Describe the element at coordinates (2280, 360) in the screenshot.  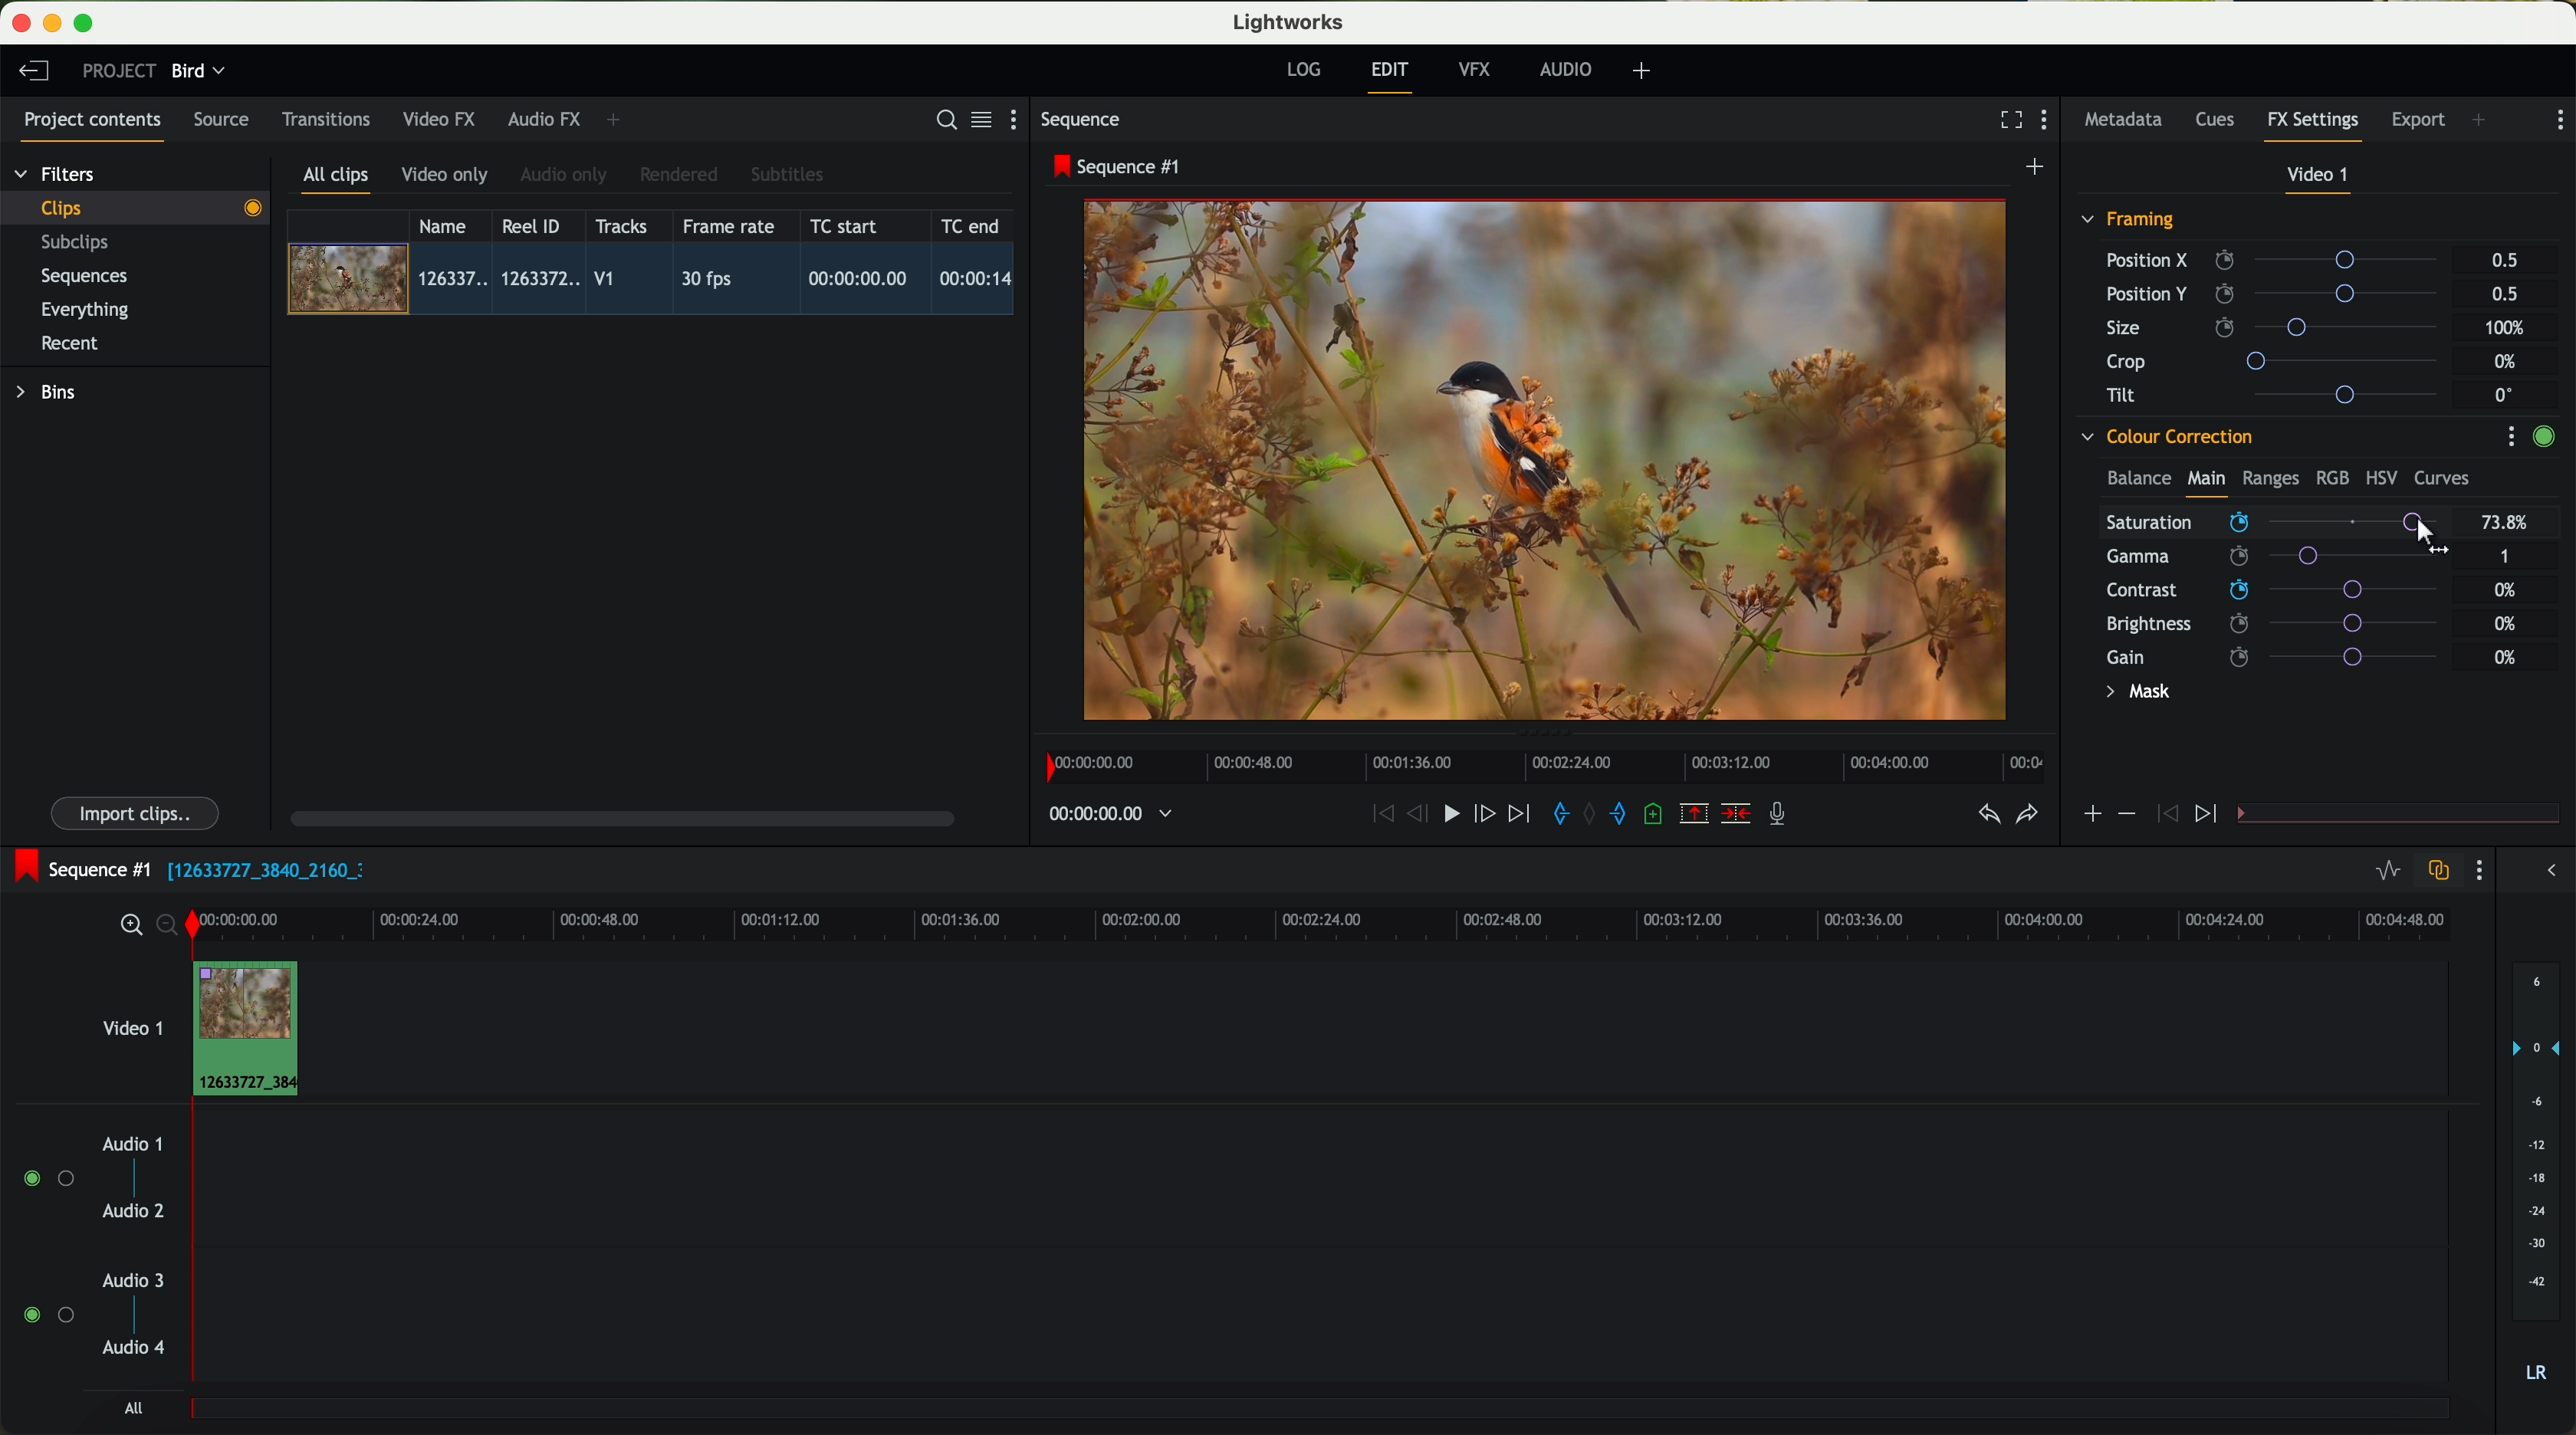
I see `crop` at that location.